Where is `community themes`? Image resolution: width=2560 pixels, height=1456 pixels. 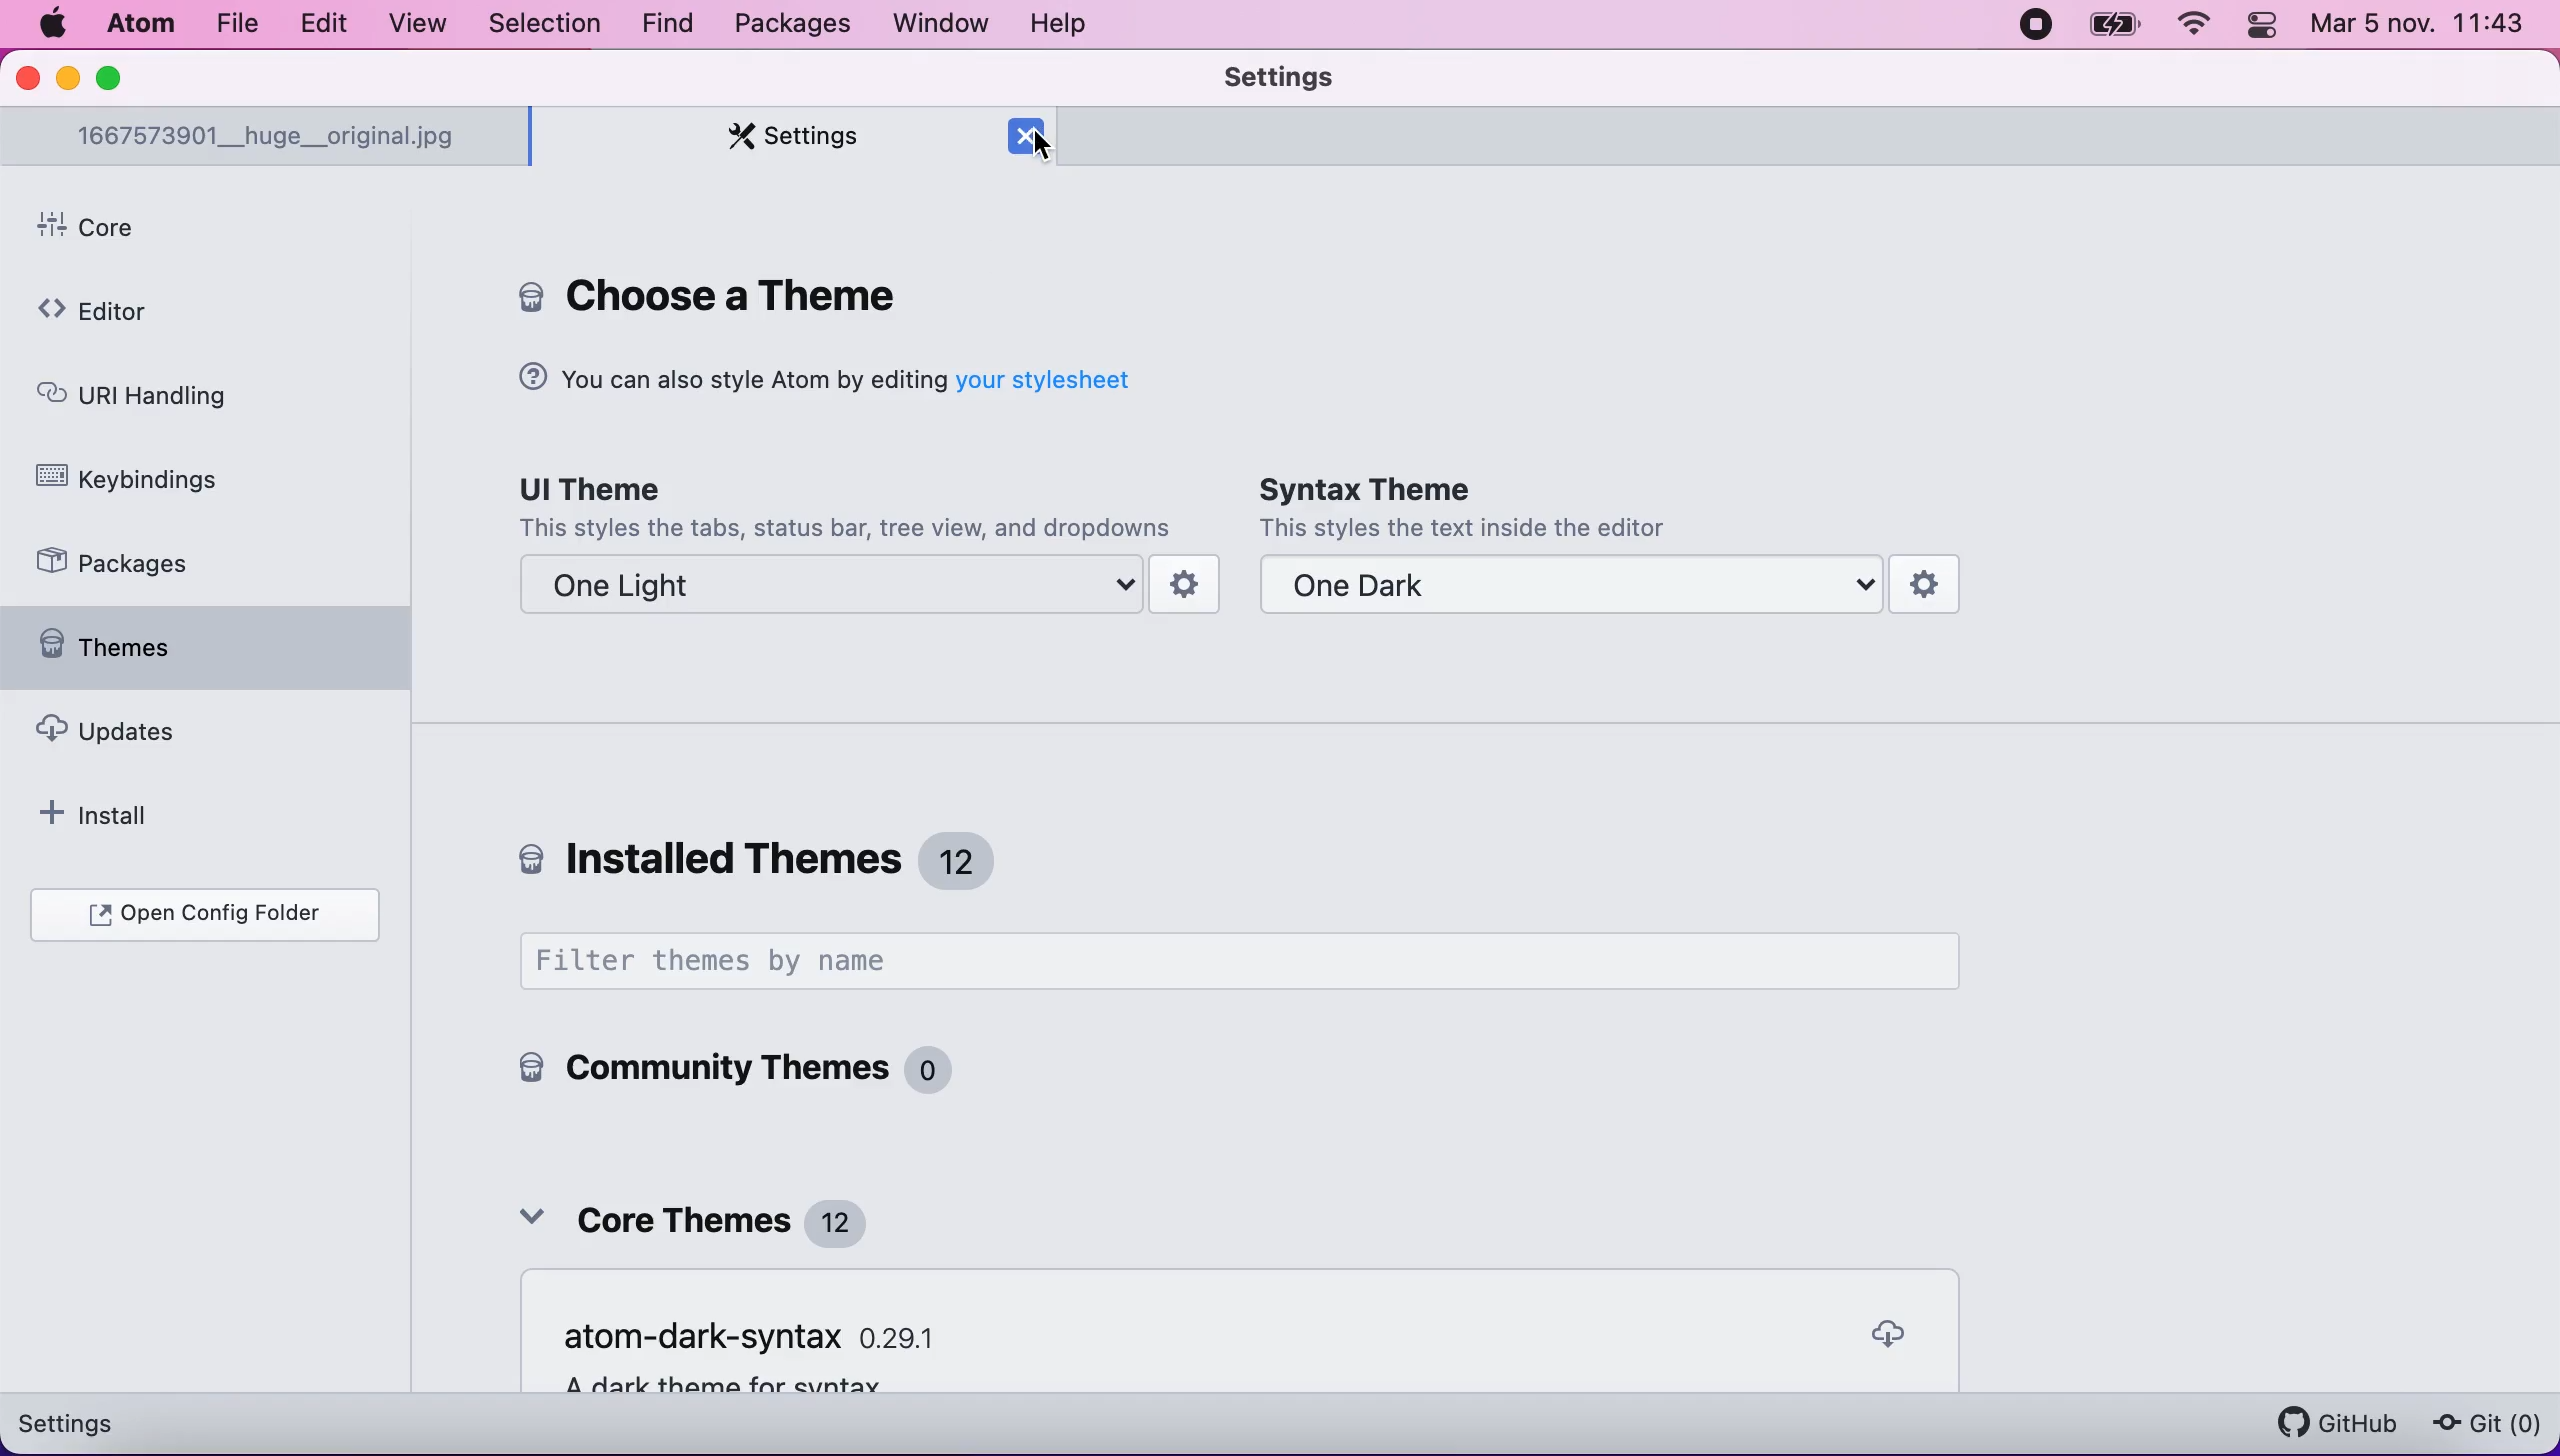 community themes is located at coordinates (722, 1073).